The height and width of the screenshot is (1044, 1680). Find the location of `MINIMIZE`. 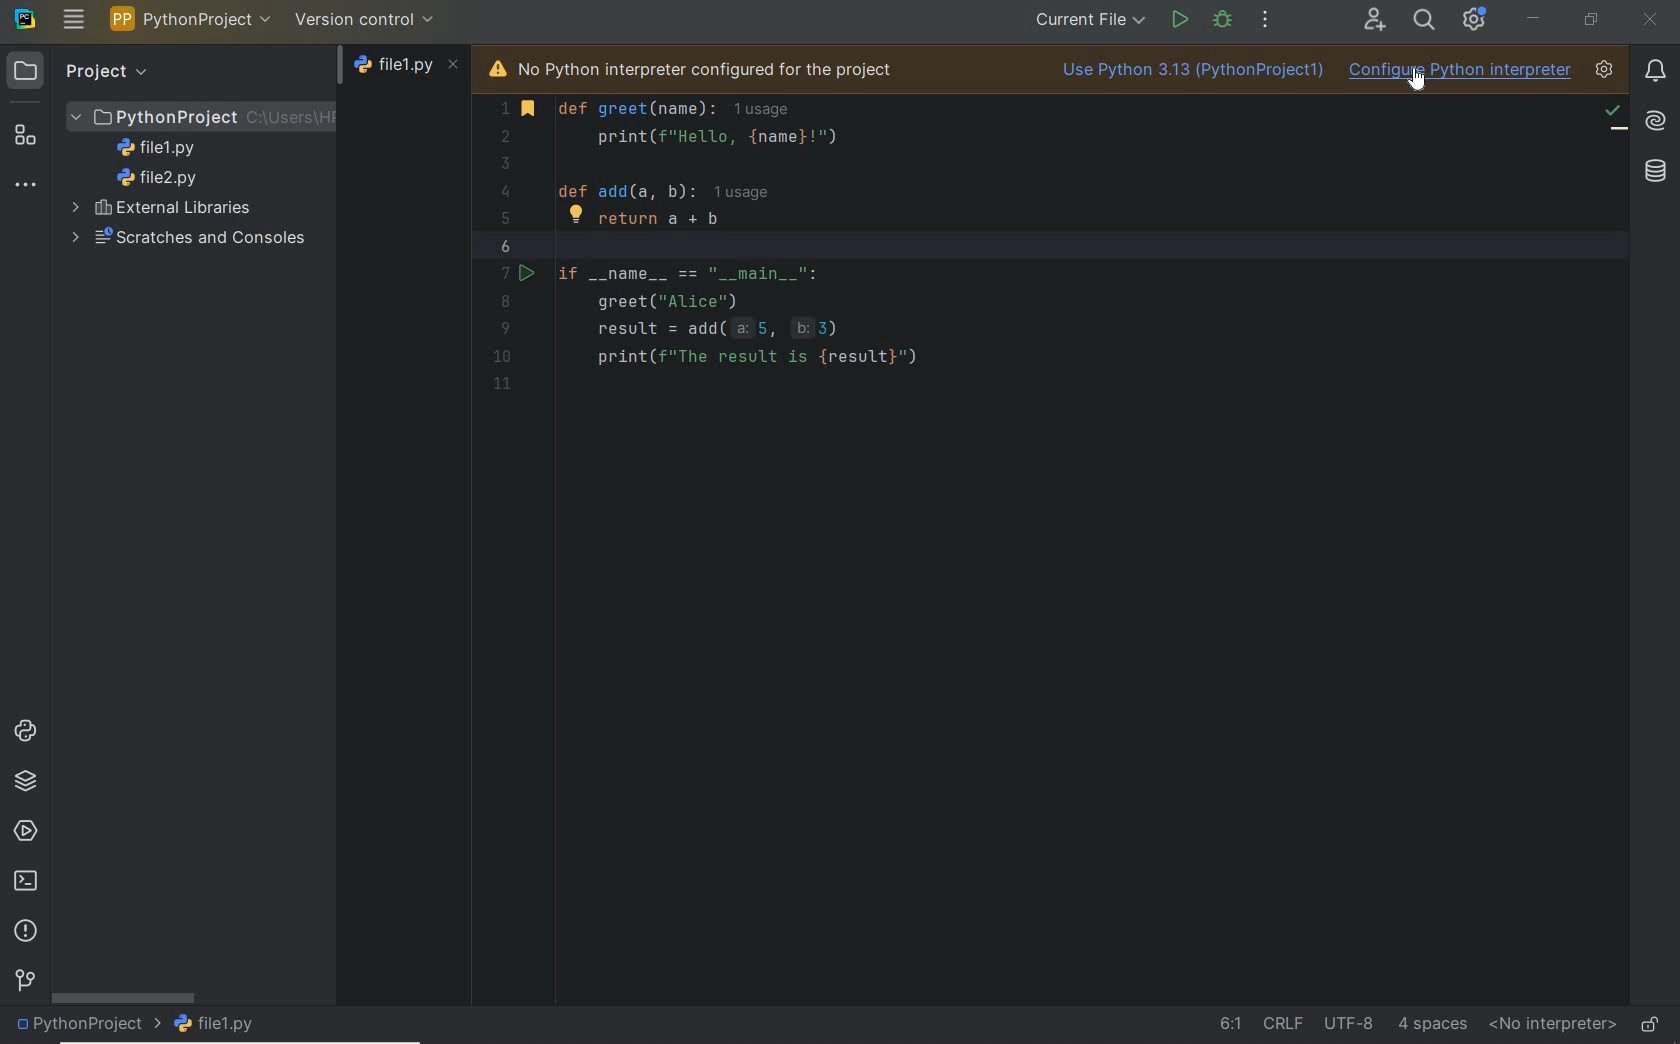

MINIMIZE is located at coordinates (1534, 18).